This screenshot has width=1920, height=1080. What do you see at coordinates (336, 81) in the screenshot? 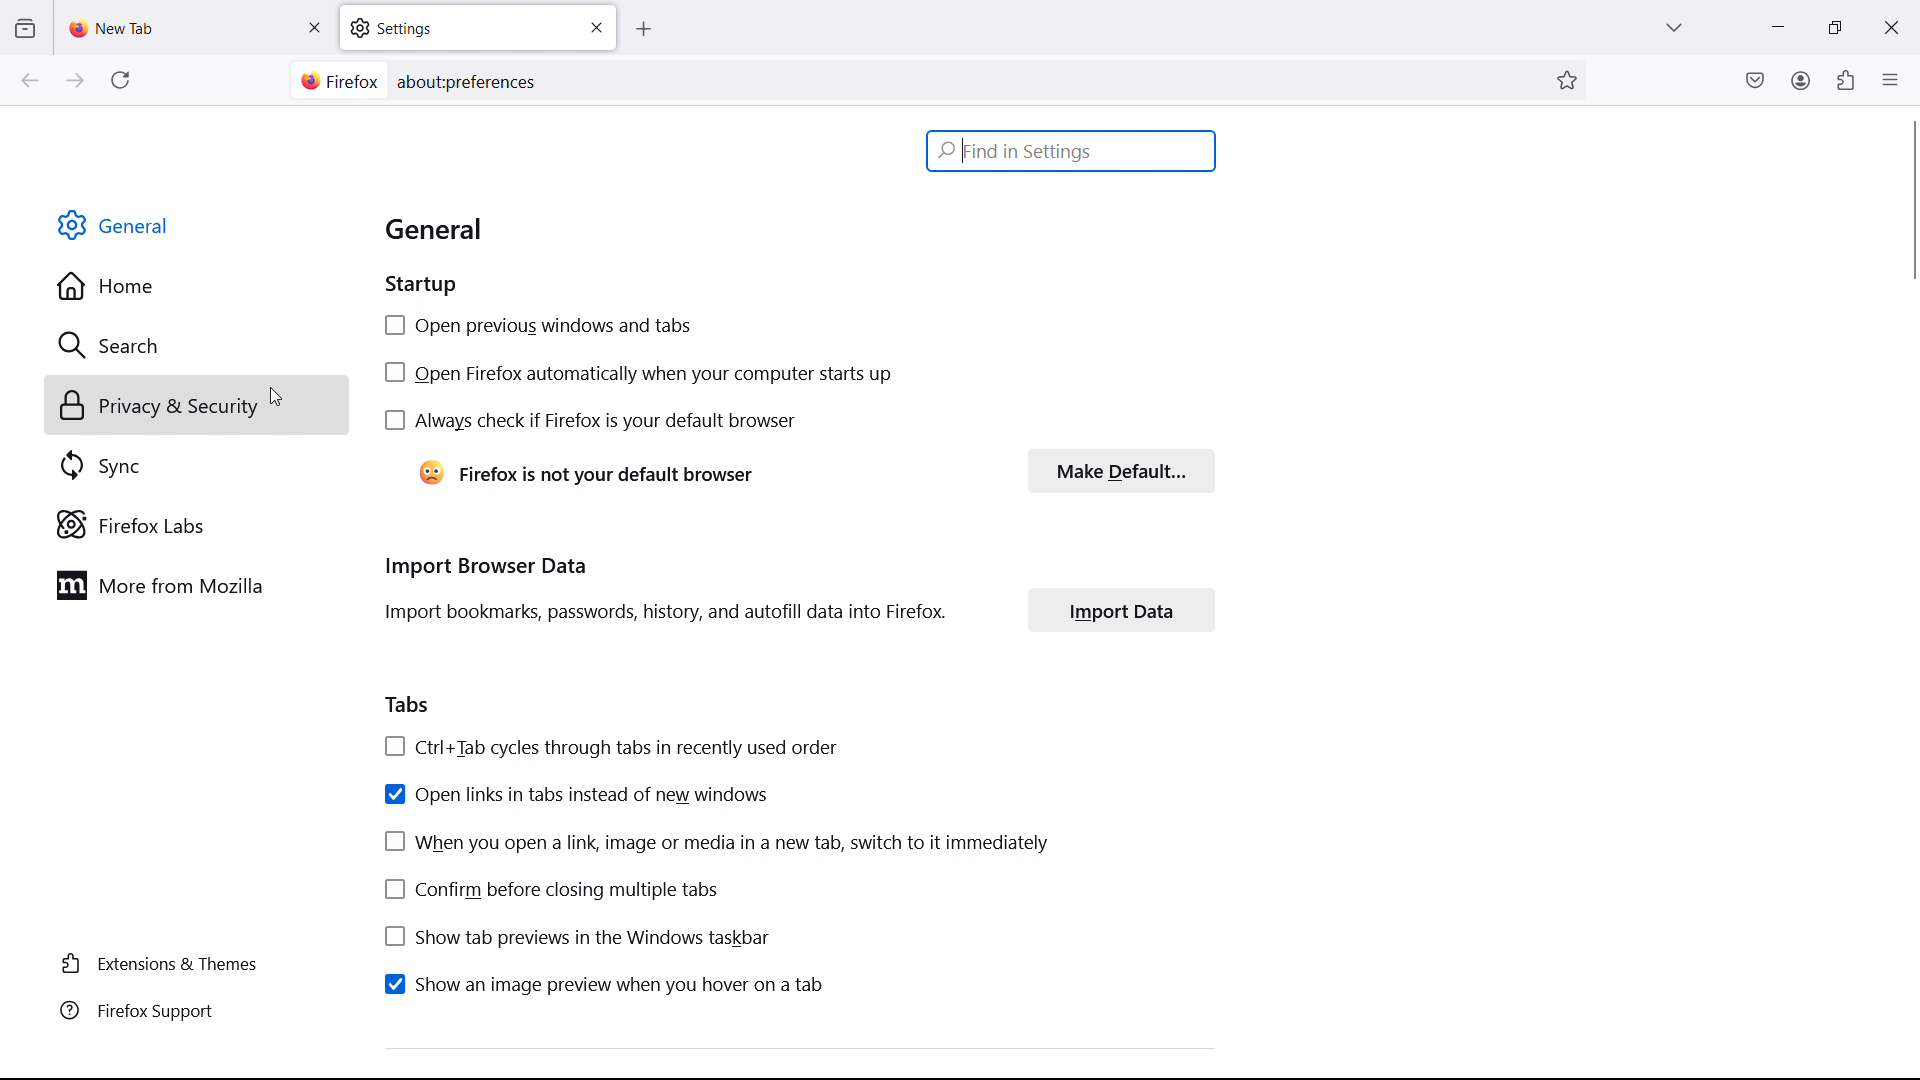
I see `site information` at bounding box center [336, 81].